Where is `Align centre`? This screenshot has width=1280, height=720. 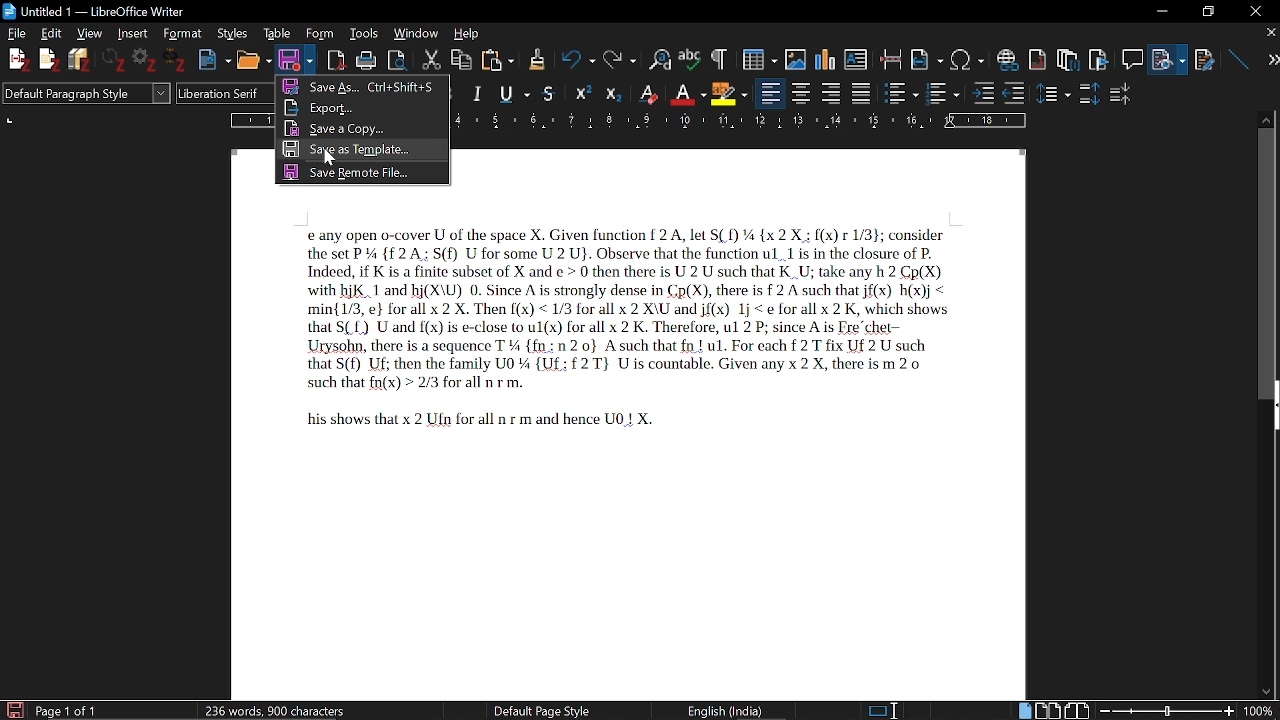
Align centre is located at coordinates (803, 92).